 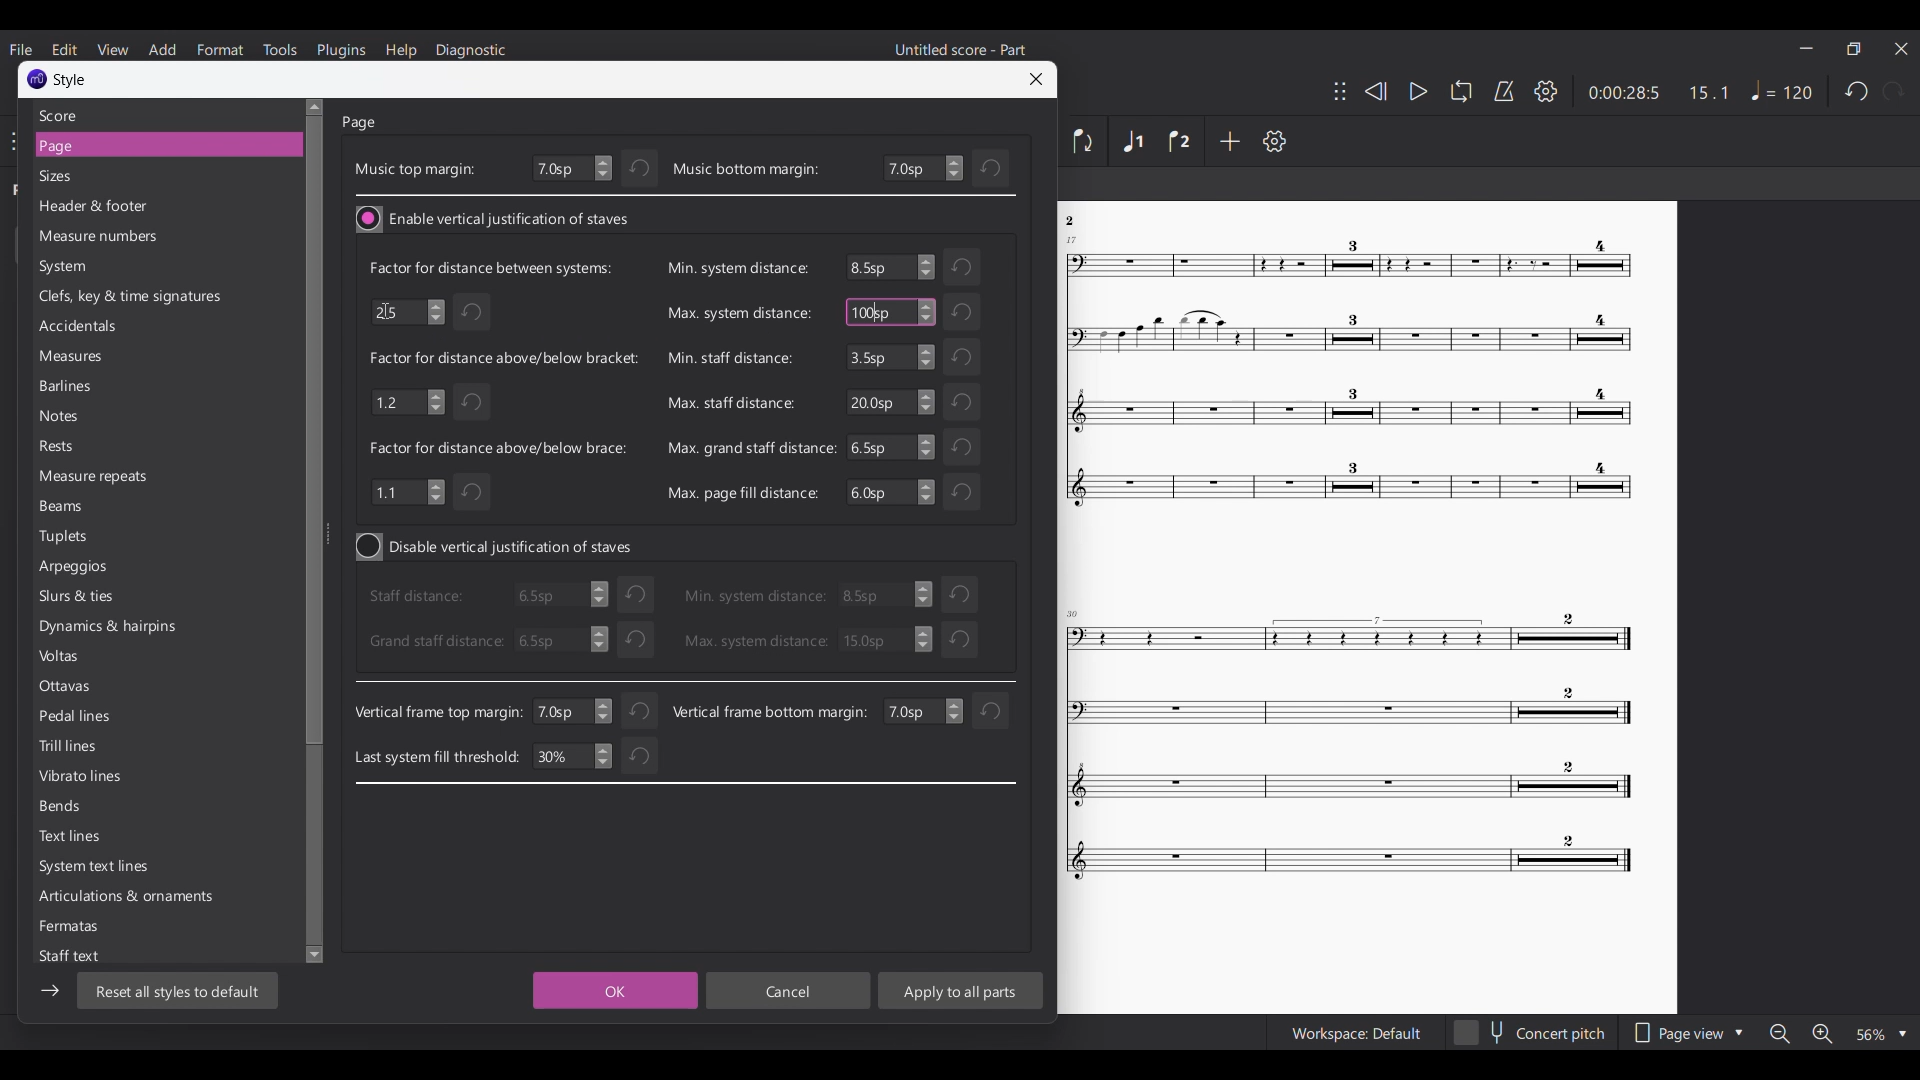 What do you see at coordinates (888, 493) in the screenshot?
I see `6.5sp` at bounding box center [888, 493].